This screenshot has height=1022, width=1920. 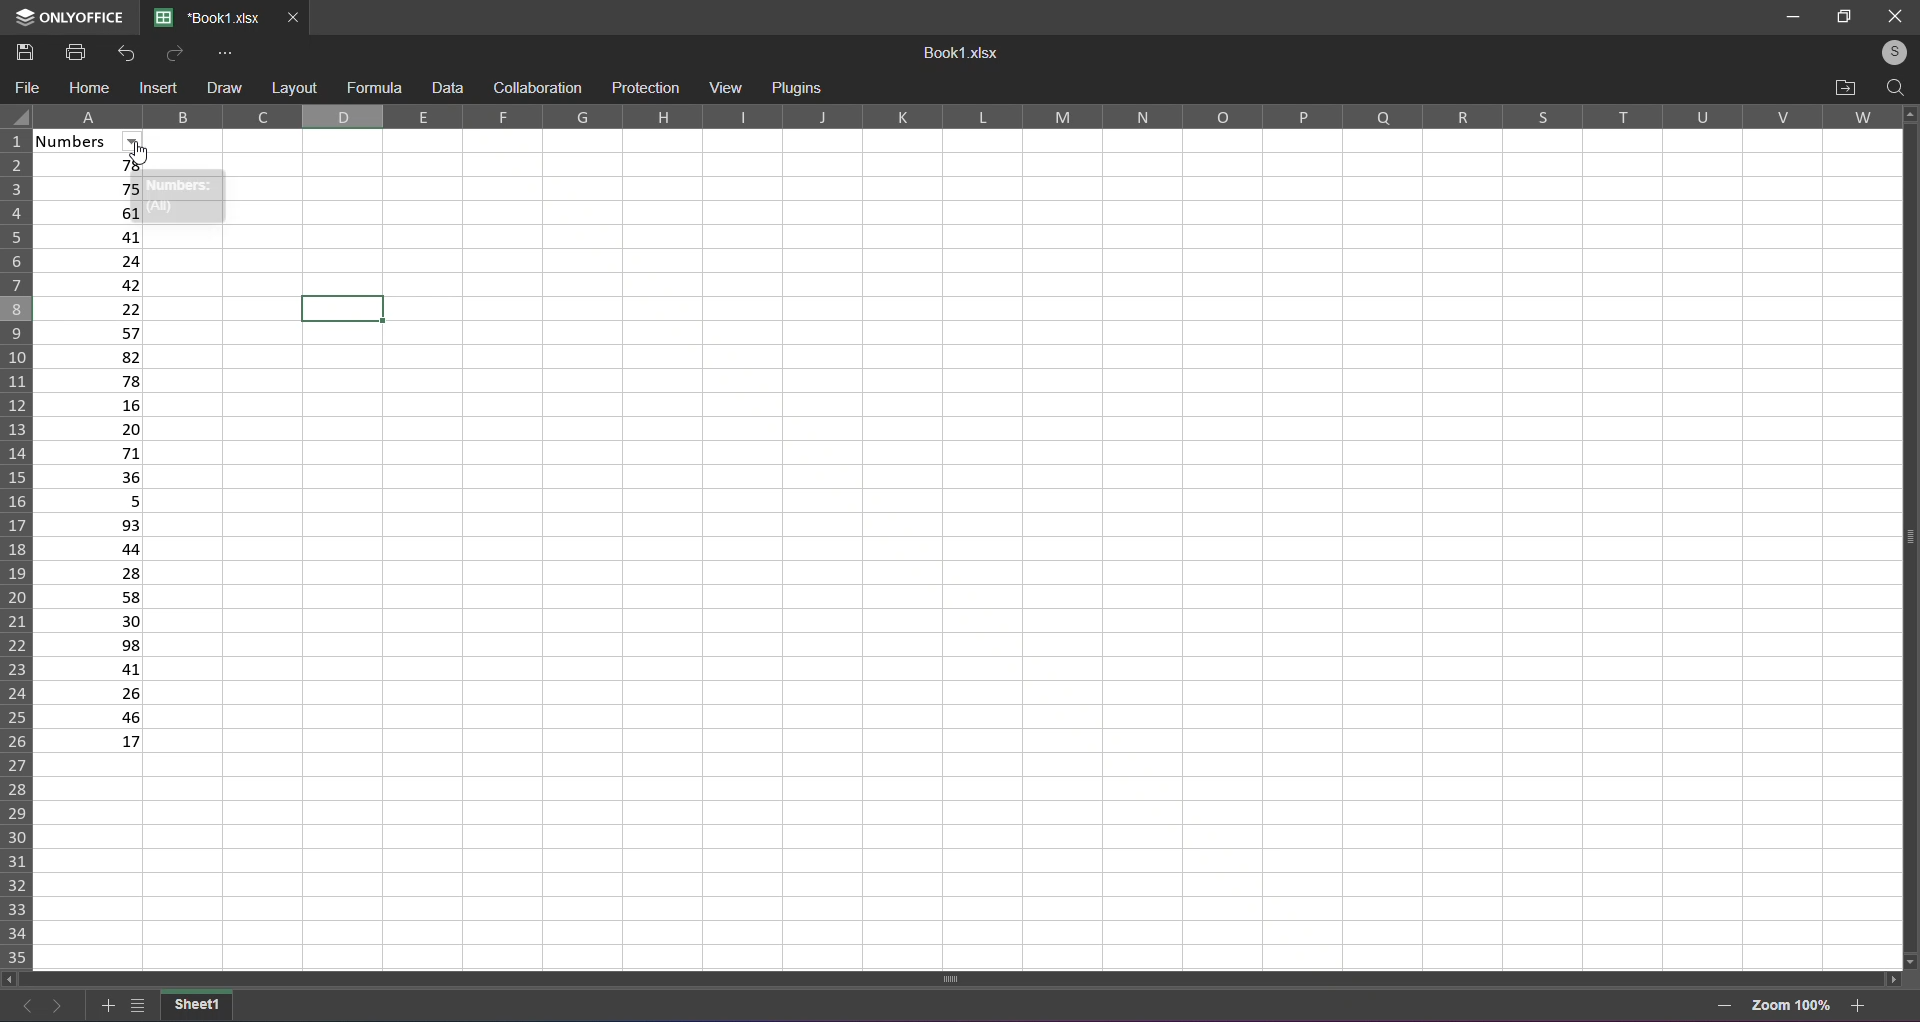 I want to click on Column Labels, so click(x=974, y=117).